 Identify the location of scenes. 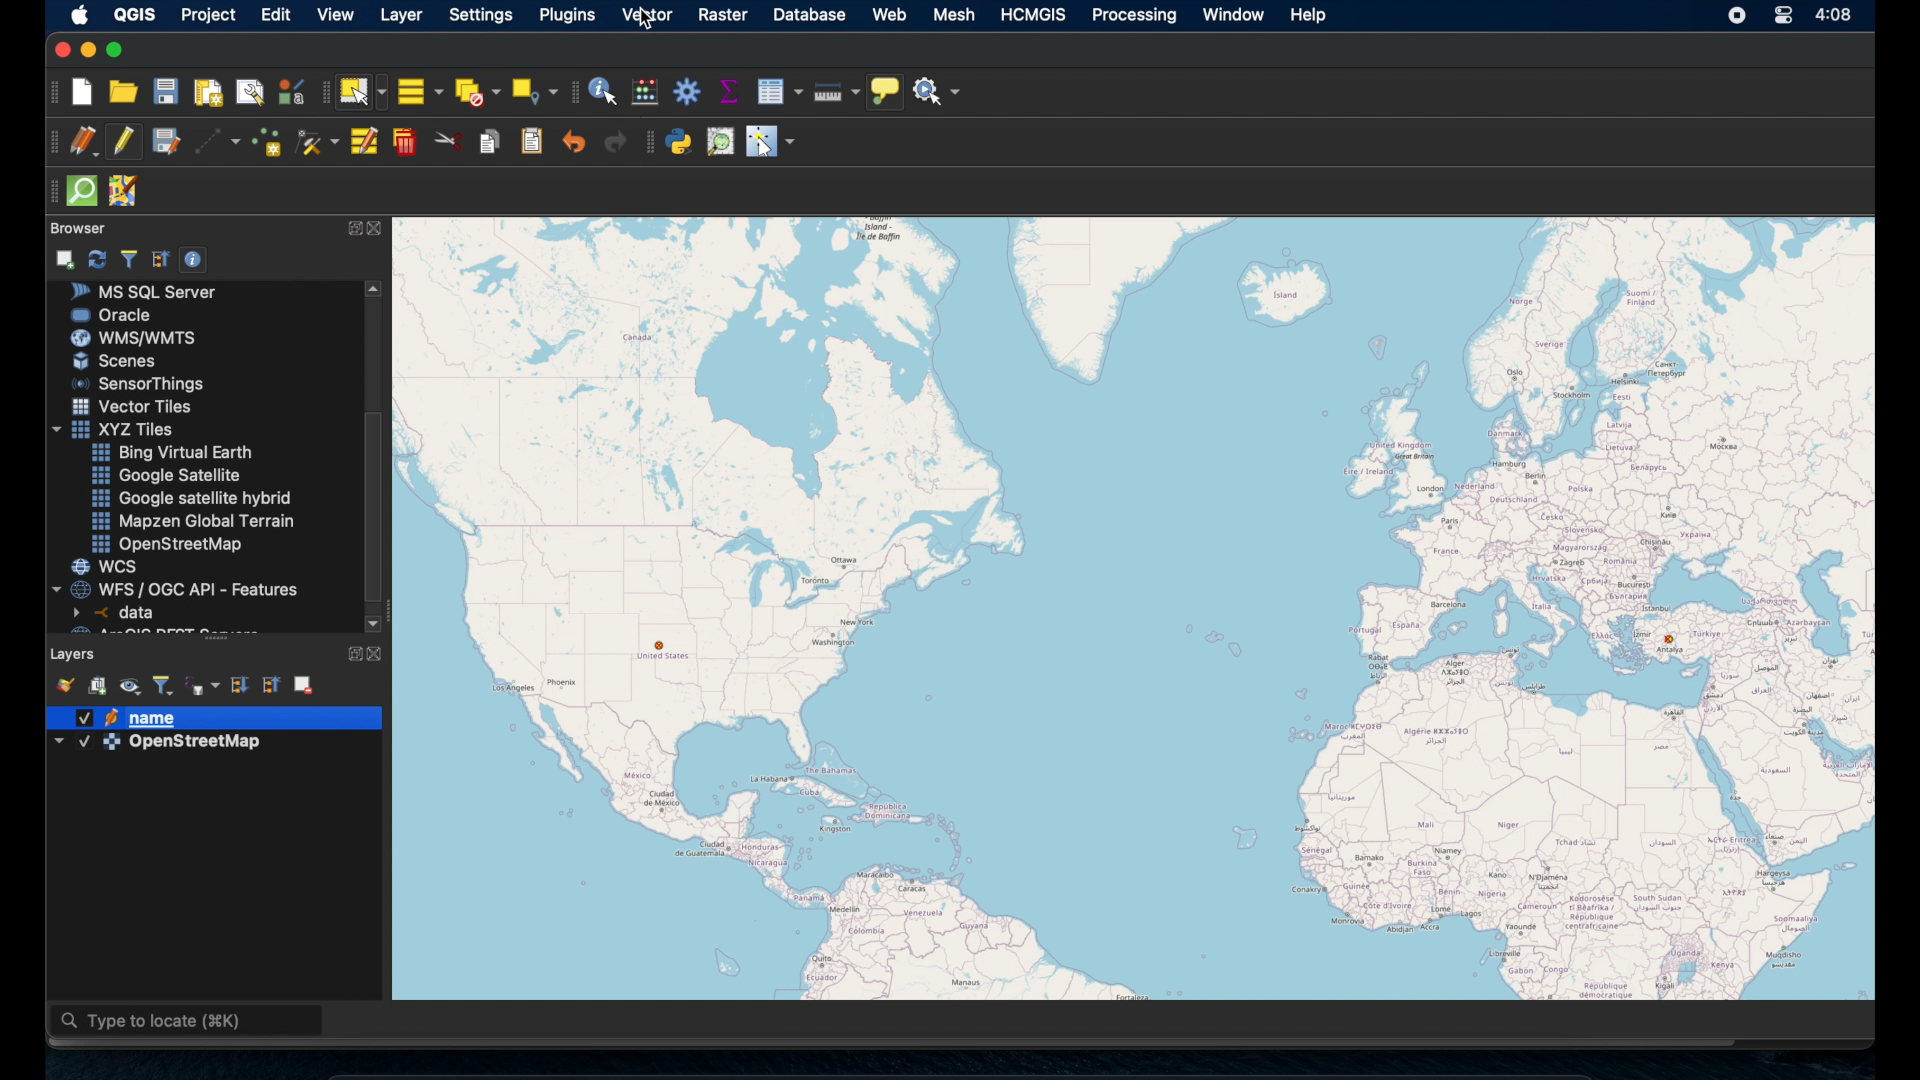
(123, 362).